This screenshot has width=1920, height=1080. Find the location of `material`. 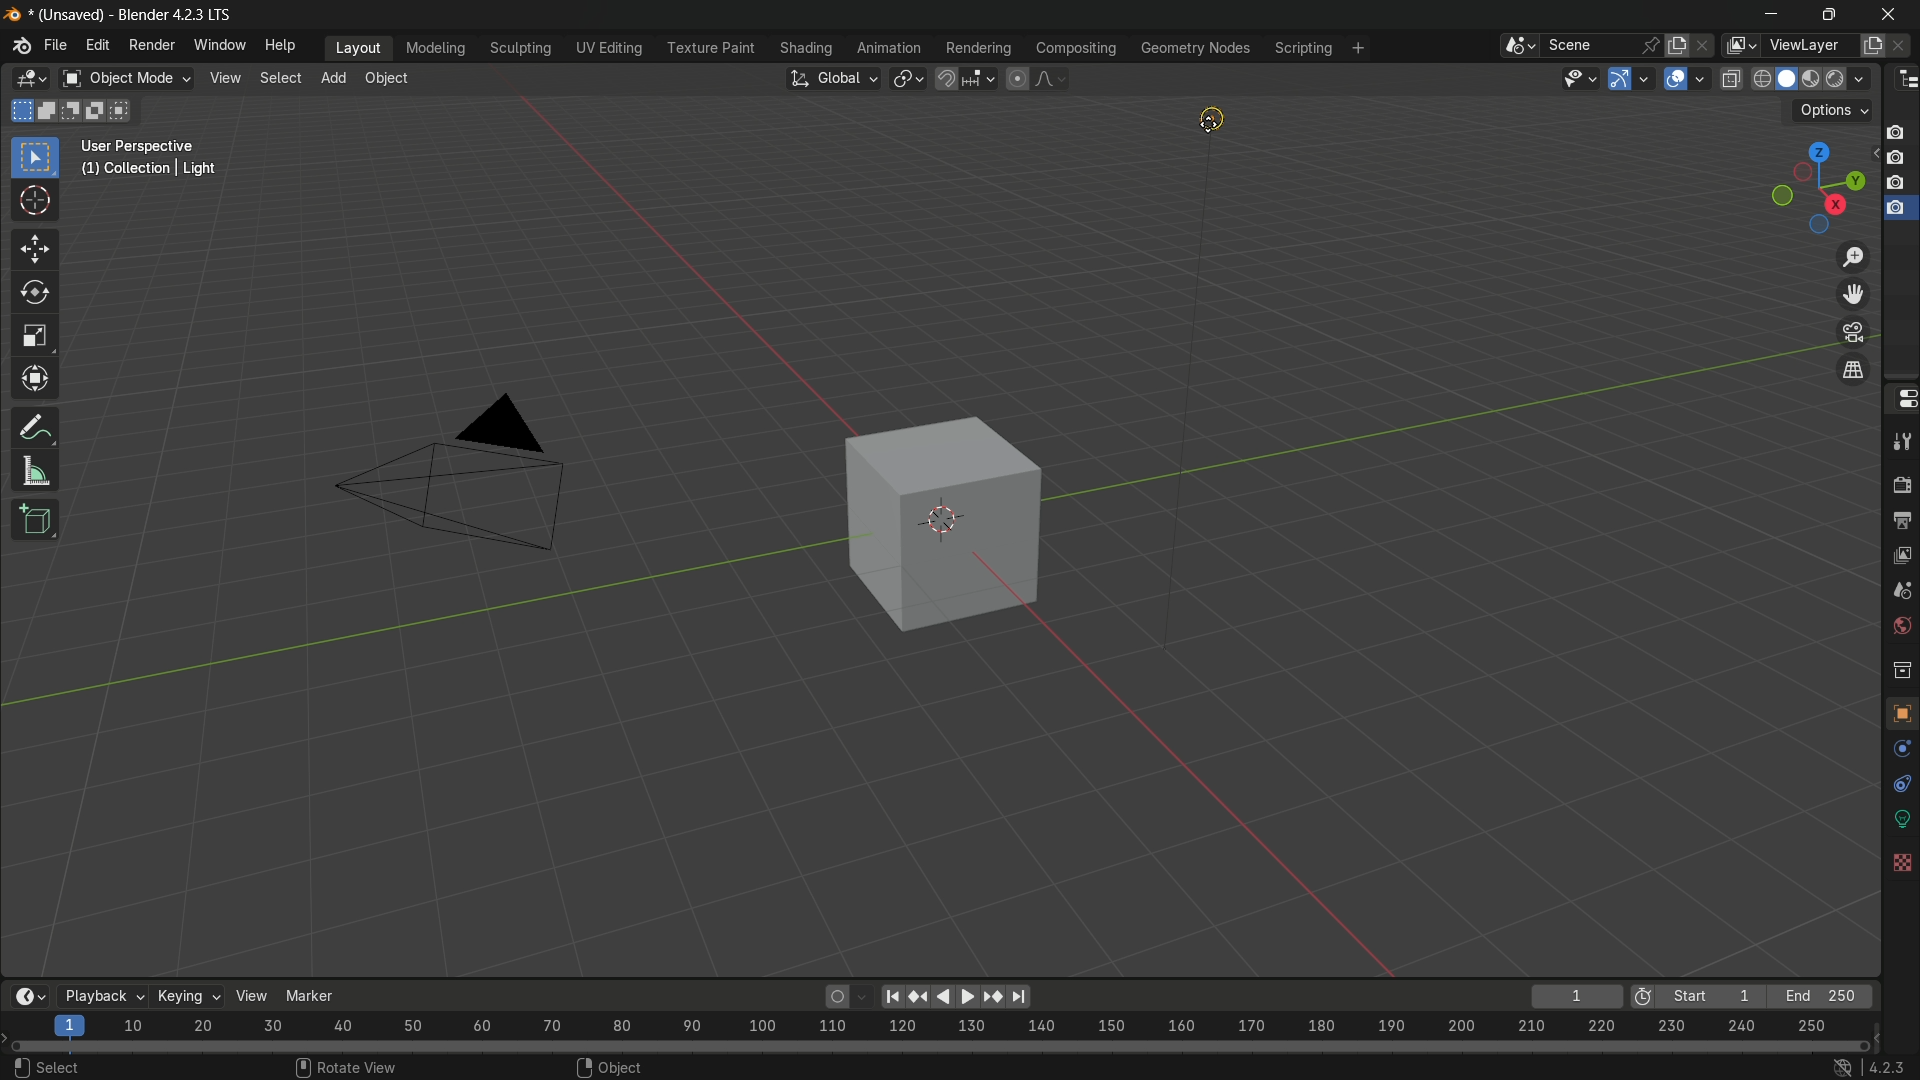

material is located at coordinates (1898, 926).